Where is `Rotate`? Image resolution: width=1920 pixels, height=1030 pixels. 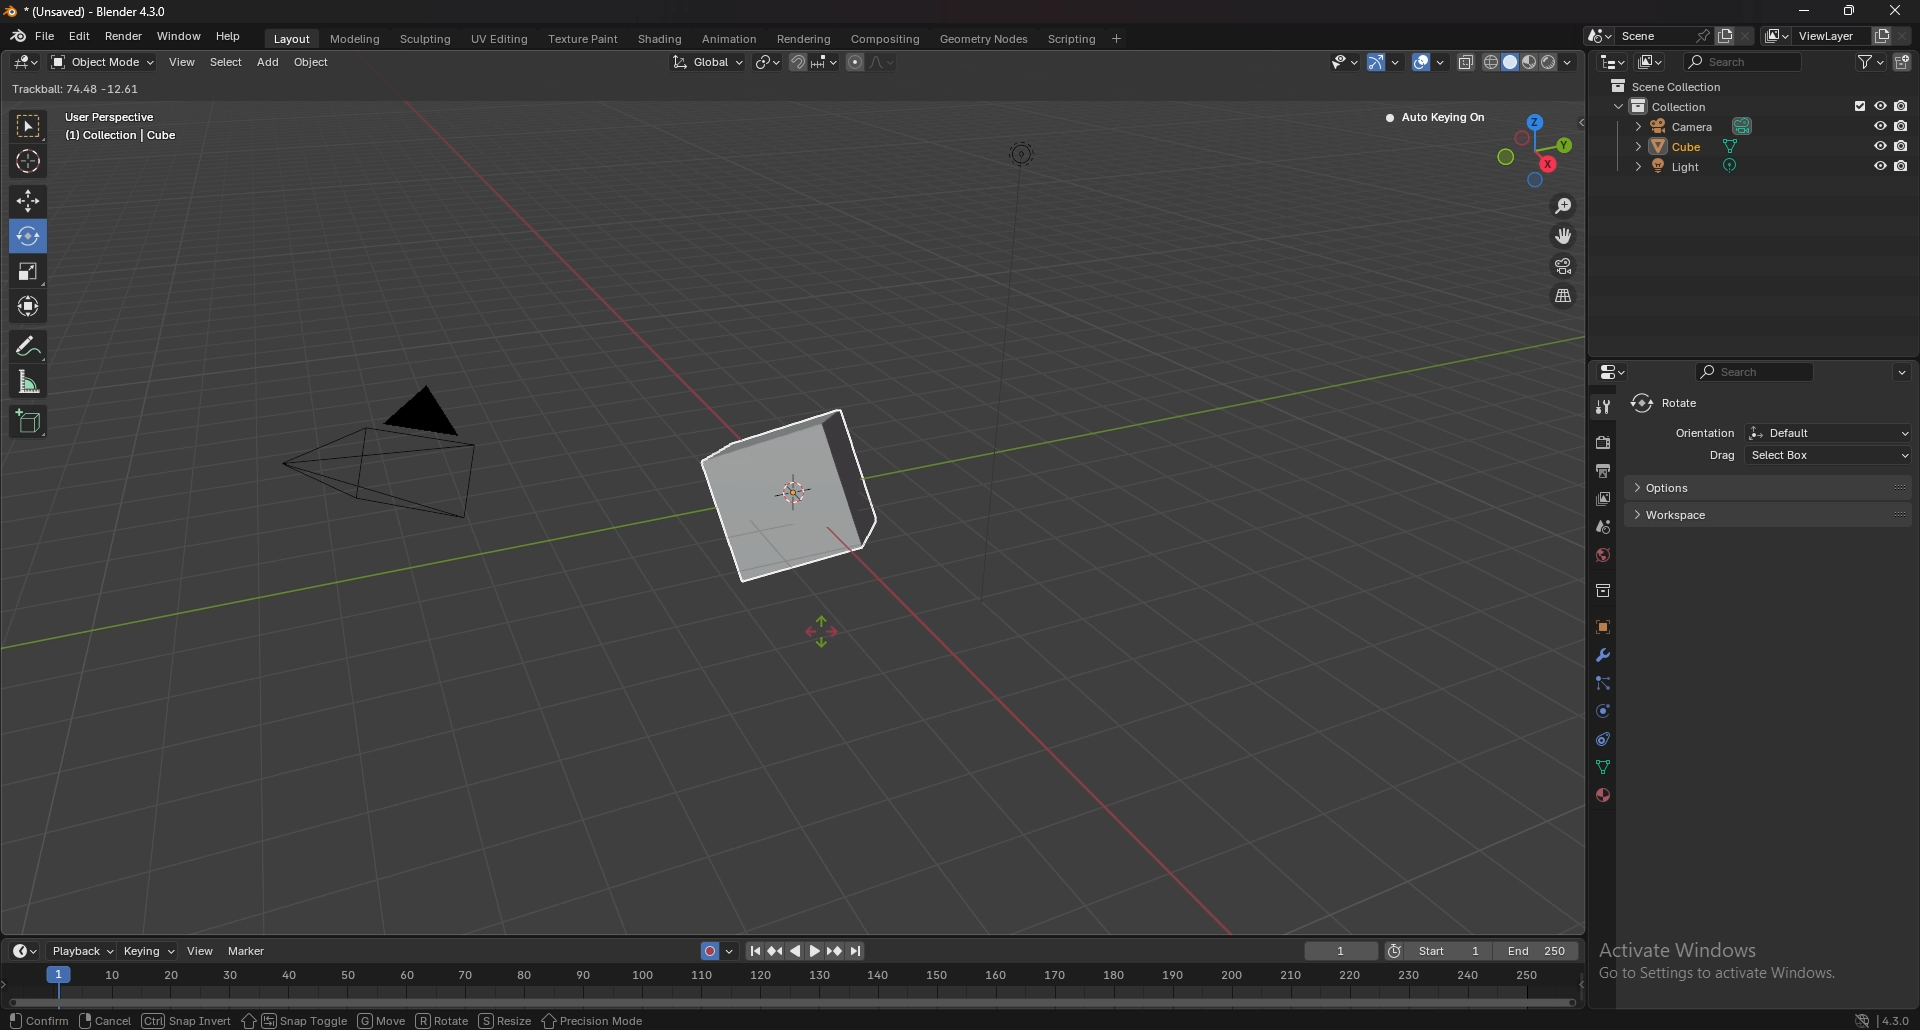
Rotate is located at coordinates (27, 238).